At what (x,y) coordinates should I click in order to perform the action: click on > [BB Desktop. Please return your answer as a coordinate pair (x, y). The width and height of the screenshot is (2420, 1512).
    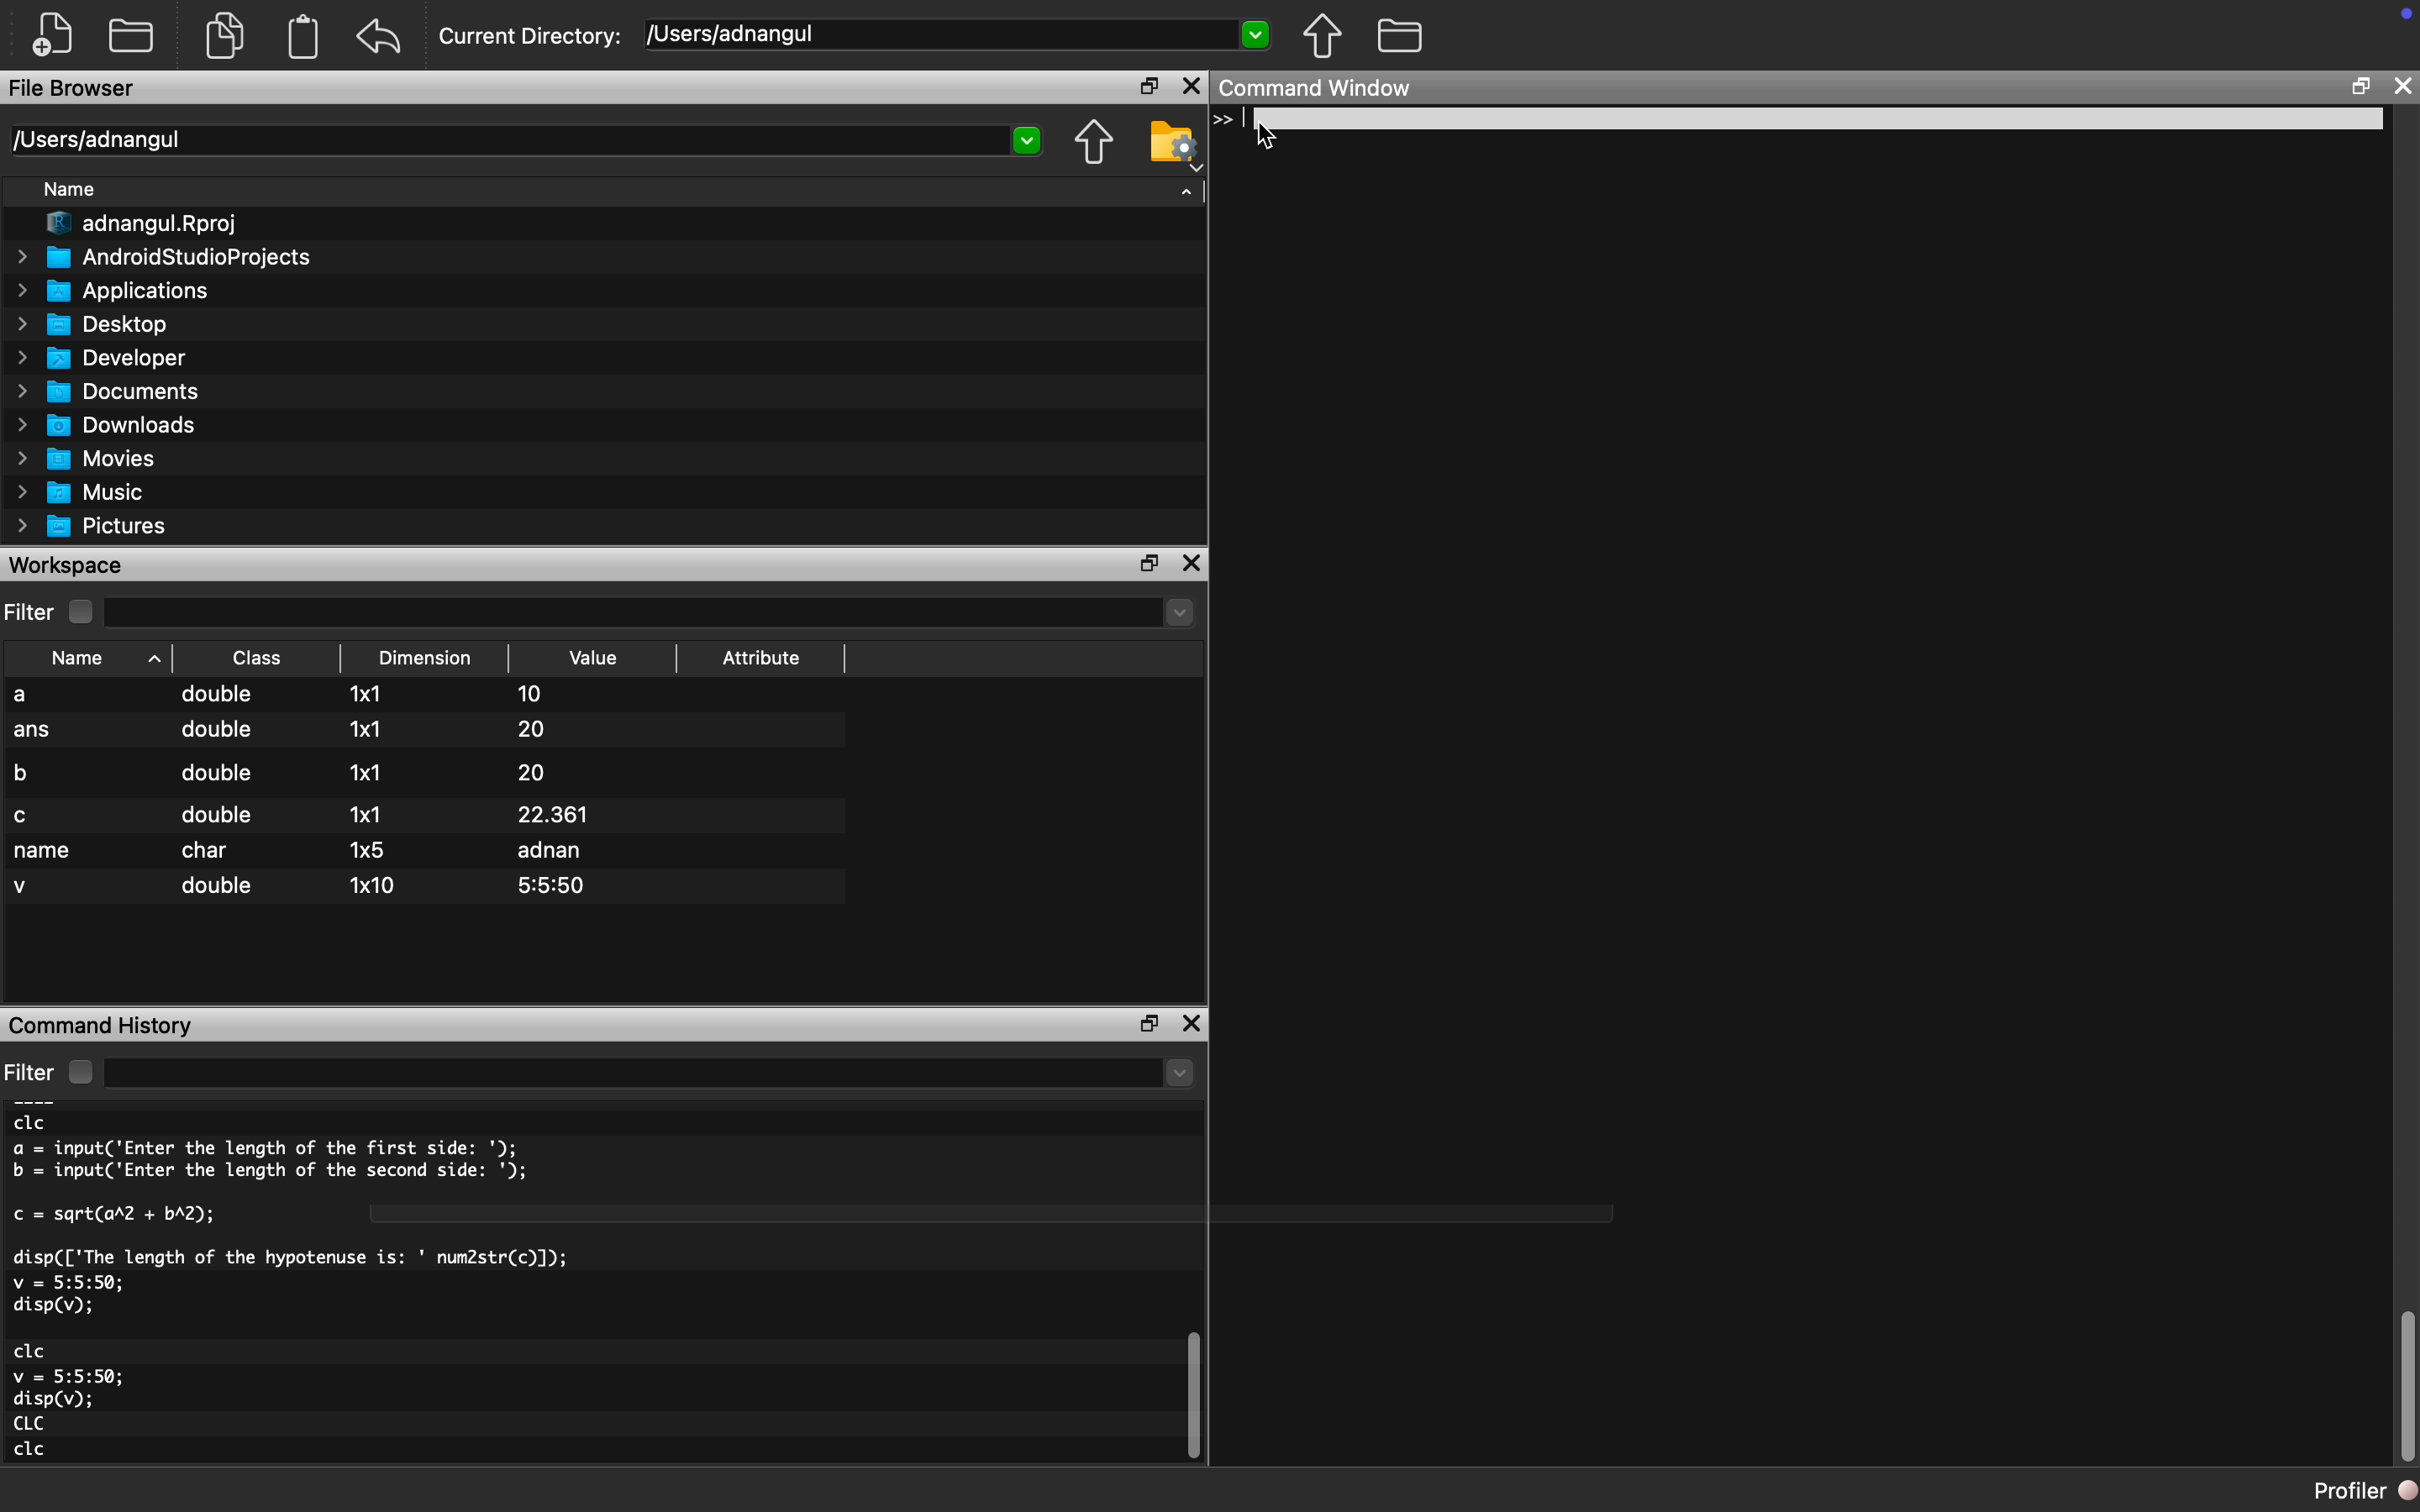
    Looking at the image, I should click on (97, 324).